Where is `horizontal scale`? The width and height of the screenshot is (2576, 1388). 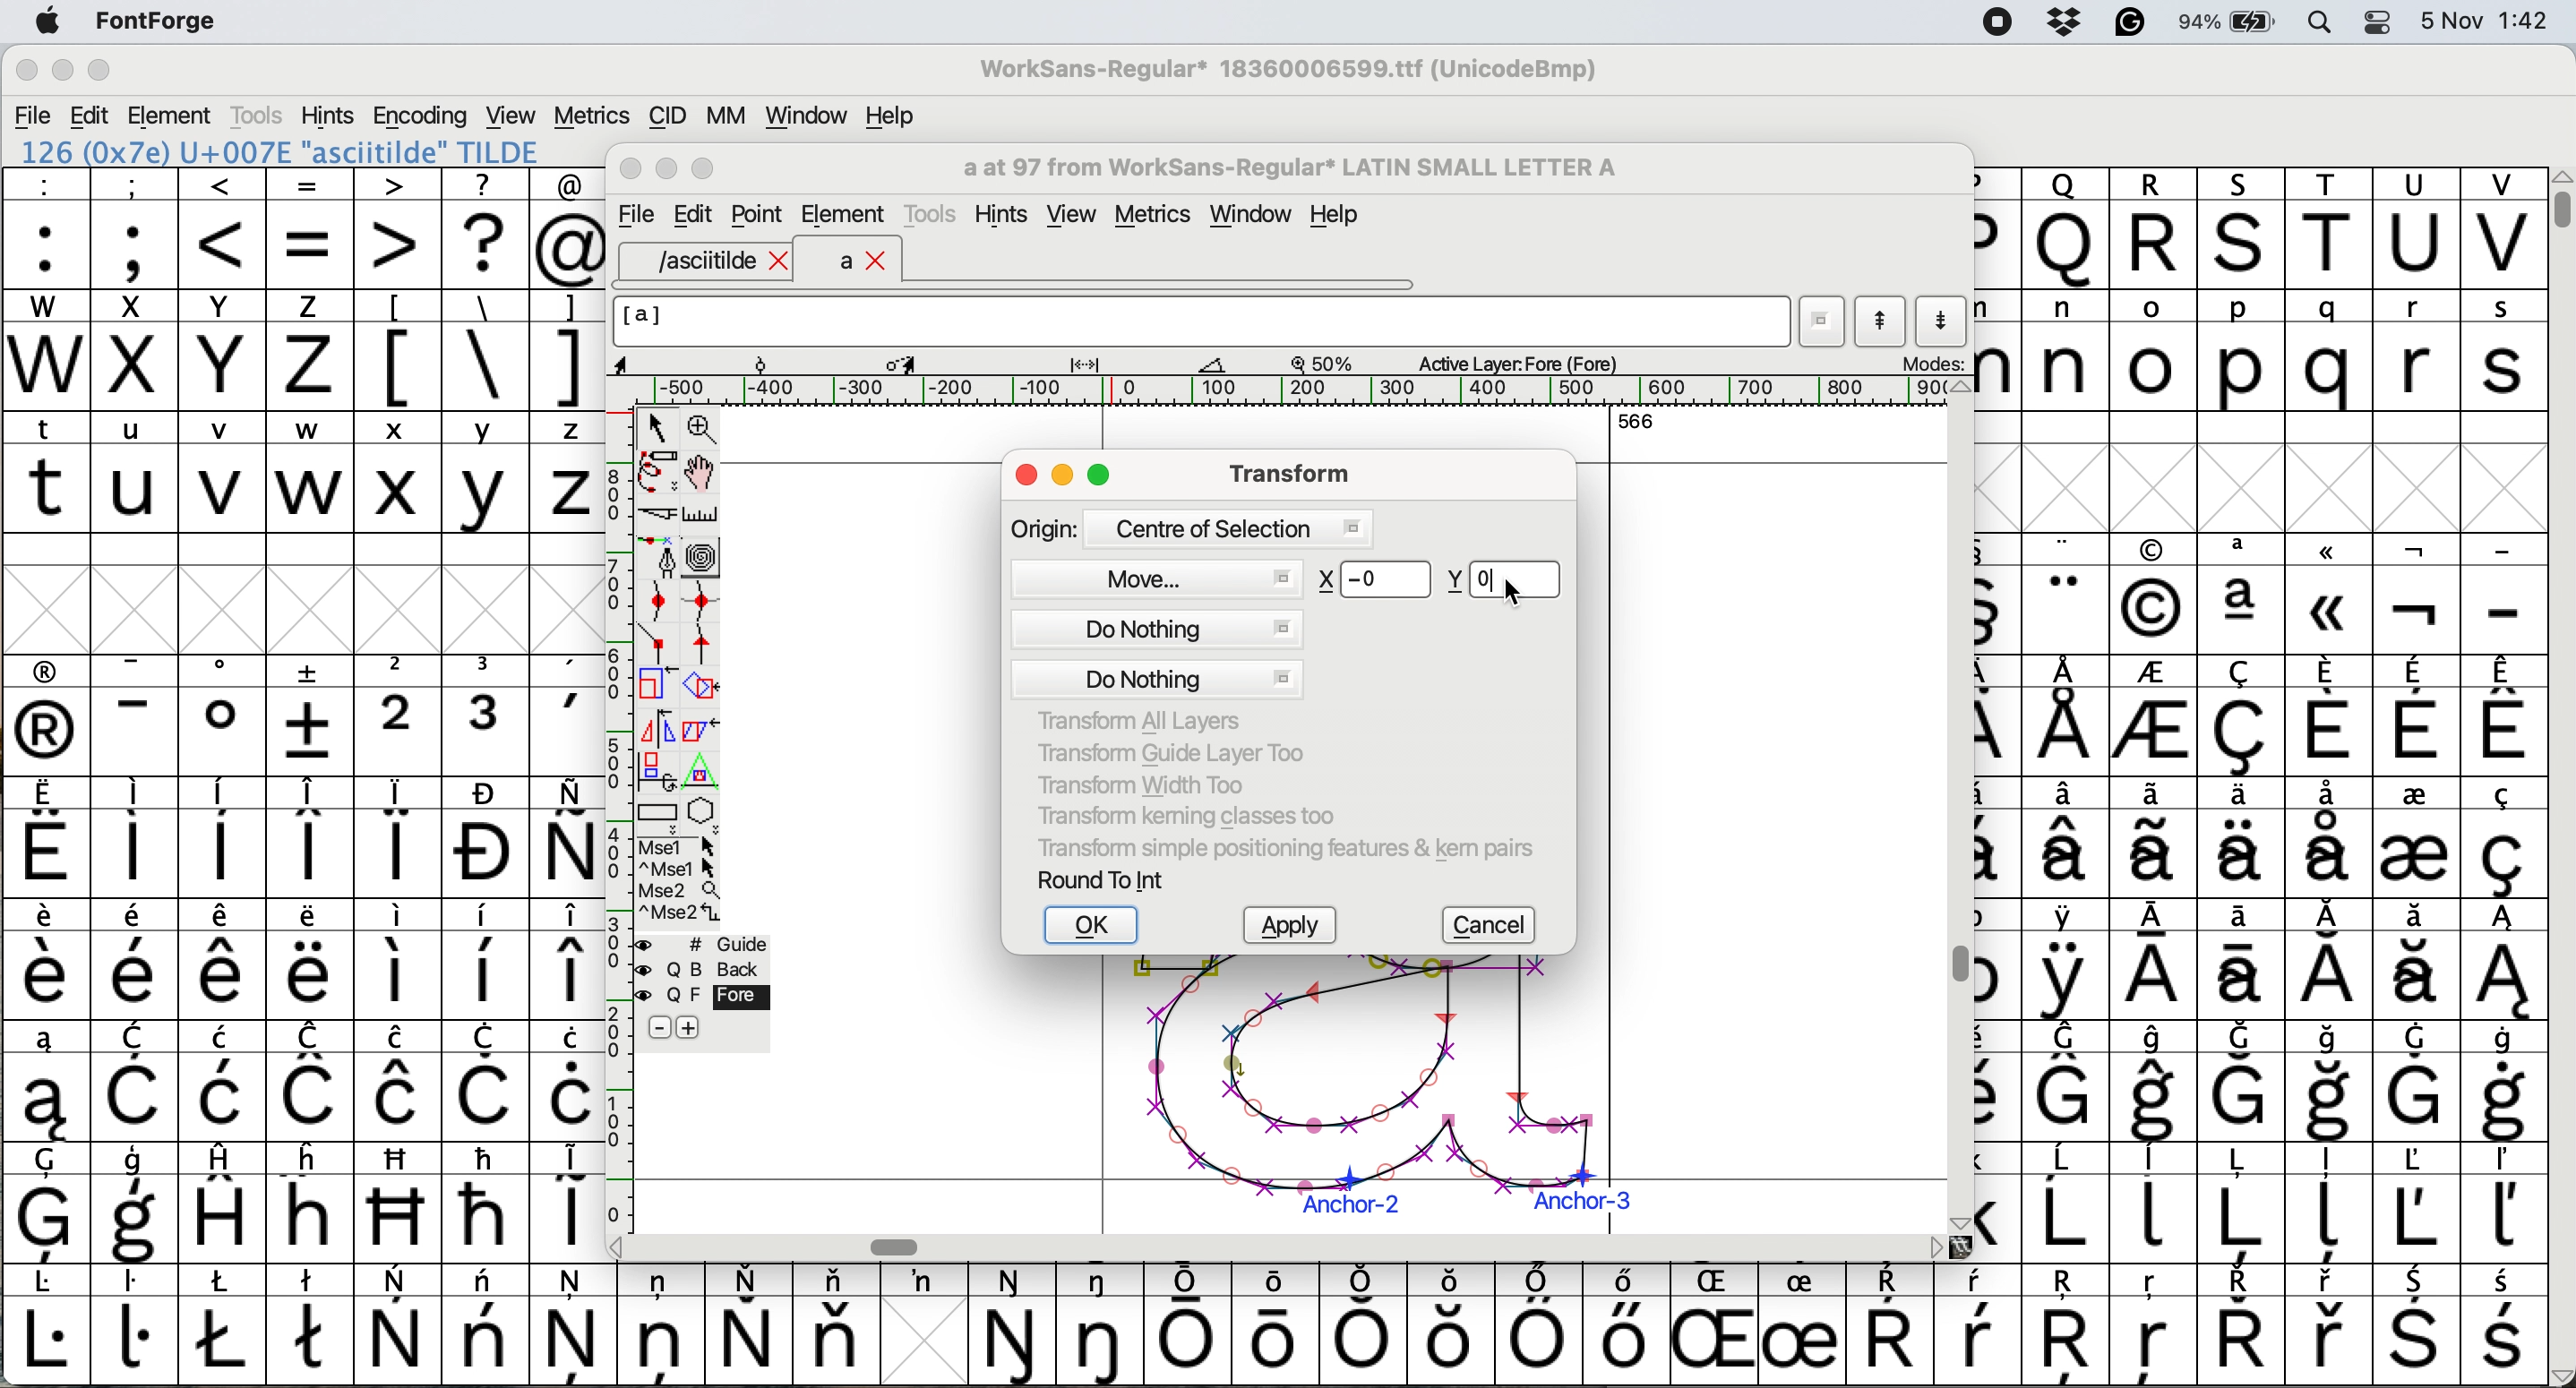 horizontal scale is located at coordinates (1300, 391).